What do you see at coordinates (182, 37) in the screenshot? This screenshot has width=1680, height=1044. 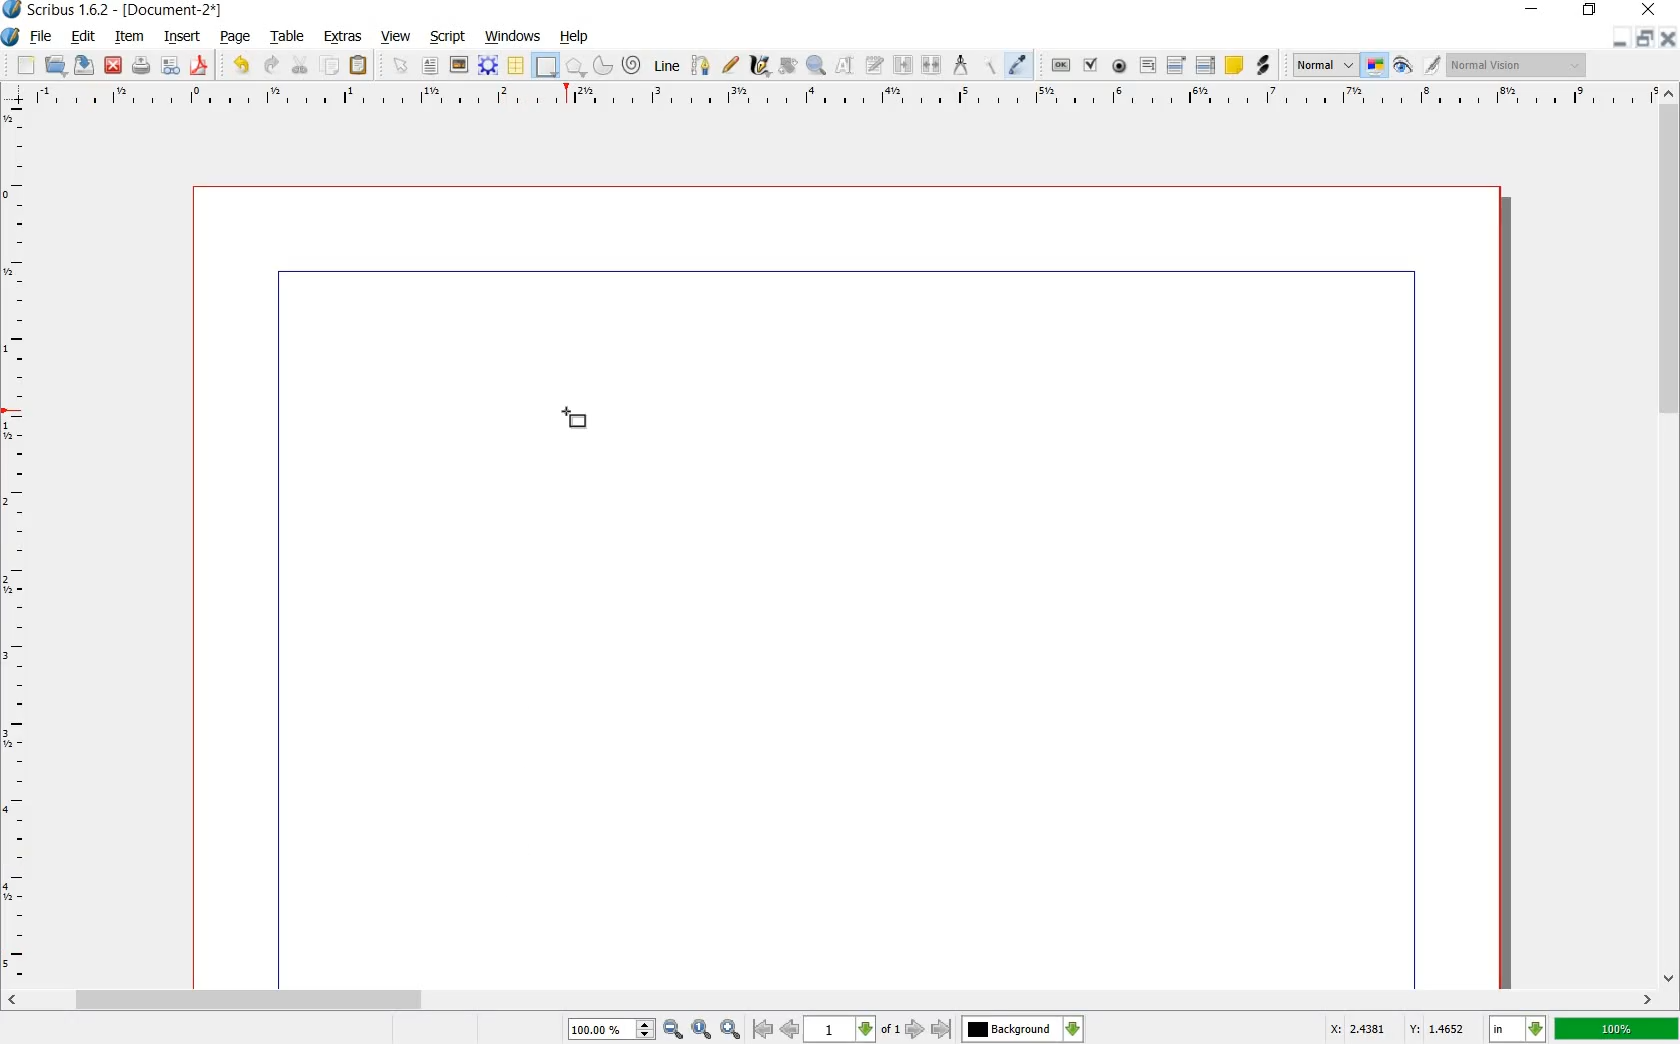 I see `INSERT` at bounding box center [182, 37].